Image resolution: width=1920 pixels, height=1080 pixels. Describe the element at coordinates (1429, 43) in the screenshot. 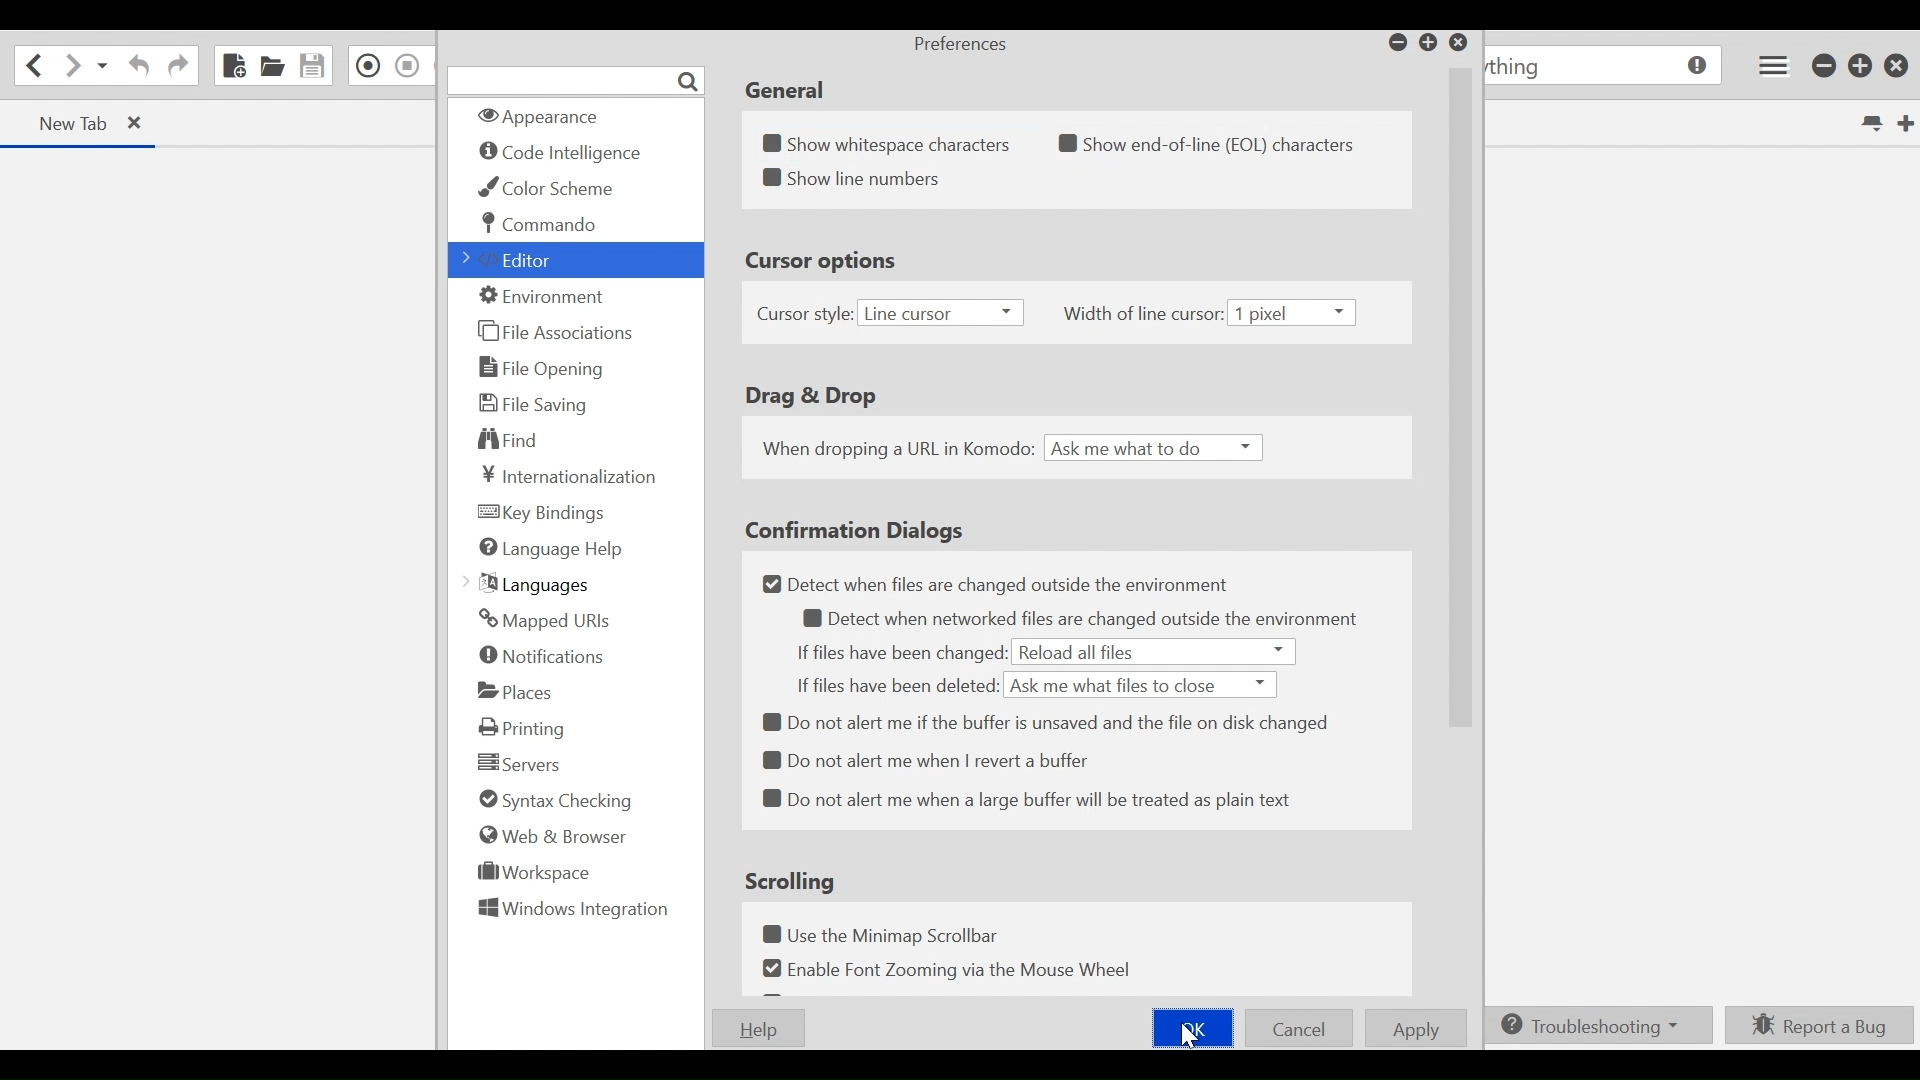

I see `restore` at that location.